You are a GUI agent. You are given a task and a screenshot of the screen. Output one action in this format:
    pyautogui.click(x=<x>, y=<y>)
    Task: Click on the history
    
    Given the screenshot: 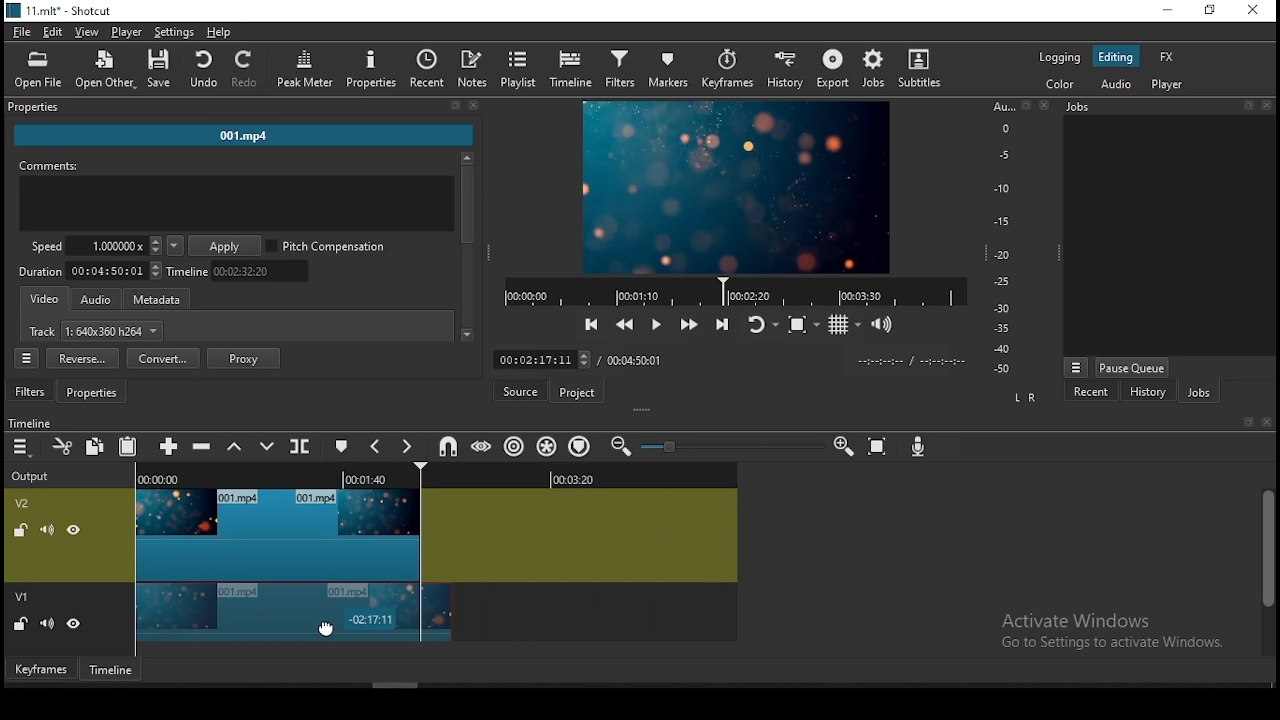 What is the action you would take?
    pyautogui.click(x=1144, y=393)
    